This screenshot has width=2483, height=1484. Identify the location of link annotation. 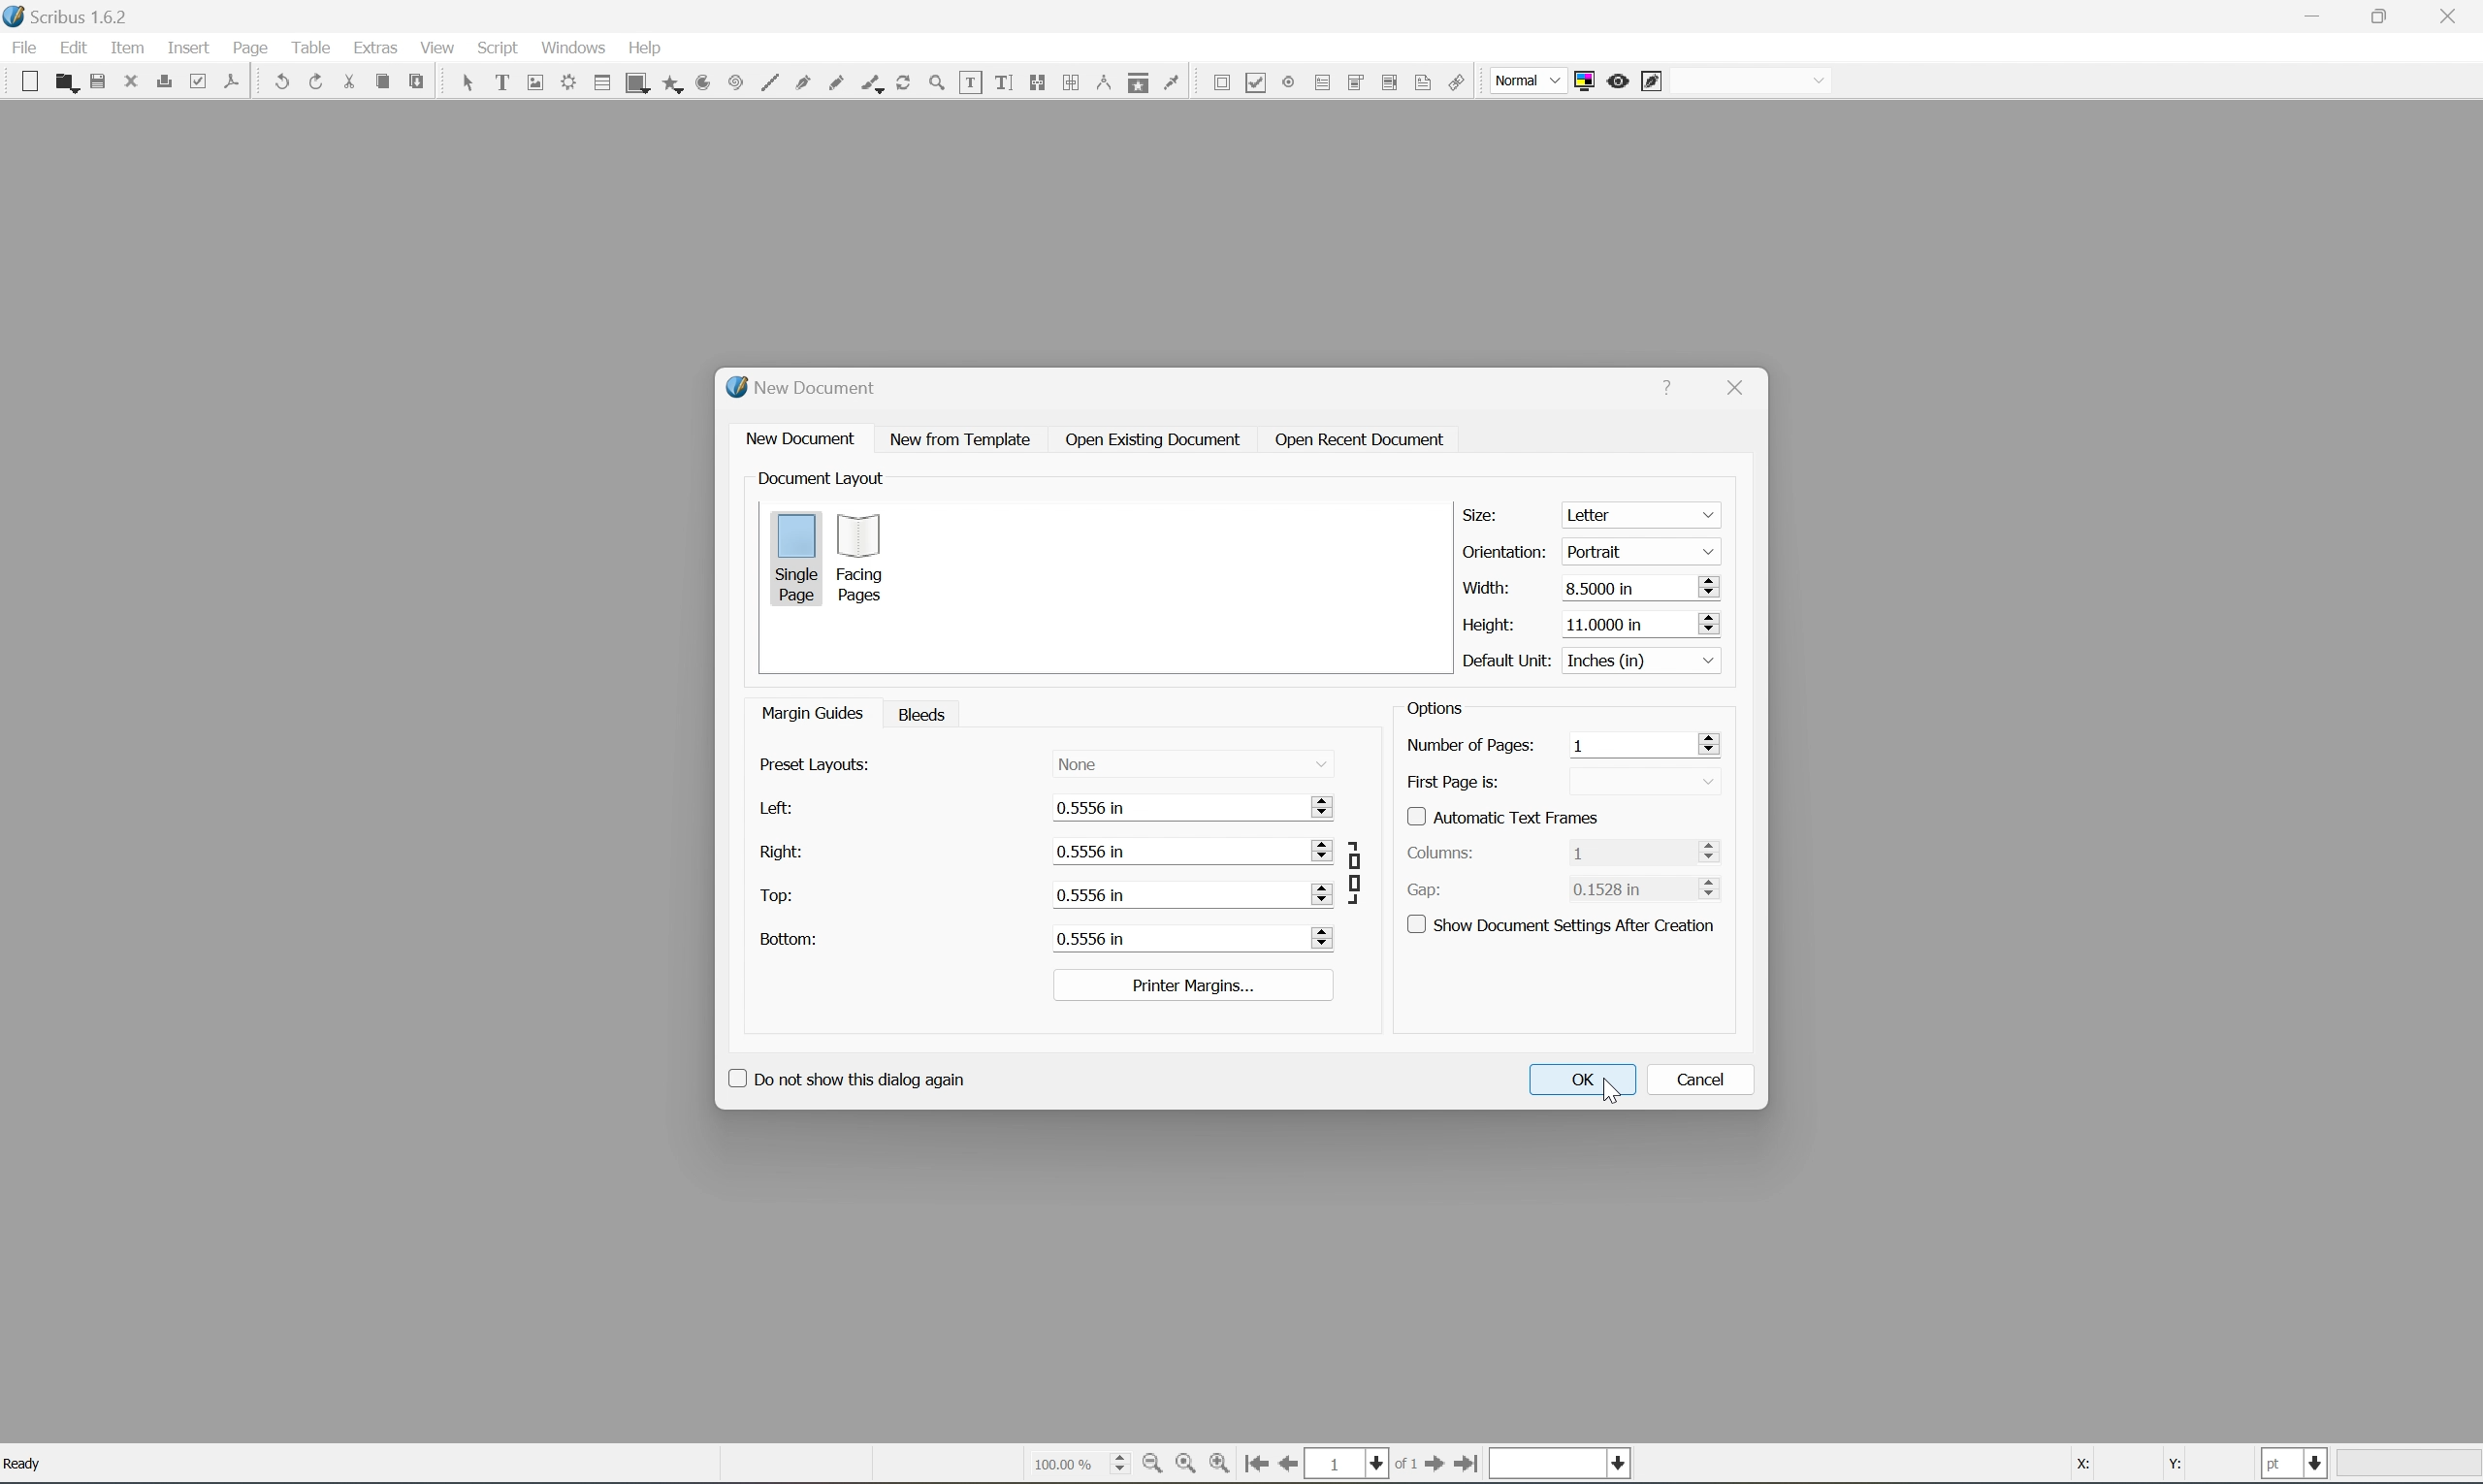
(1456, 81).